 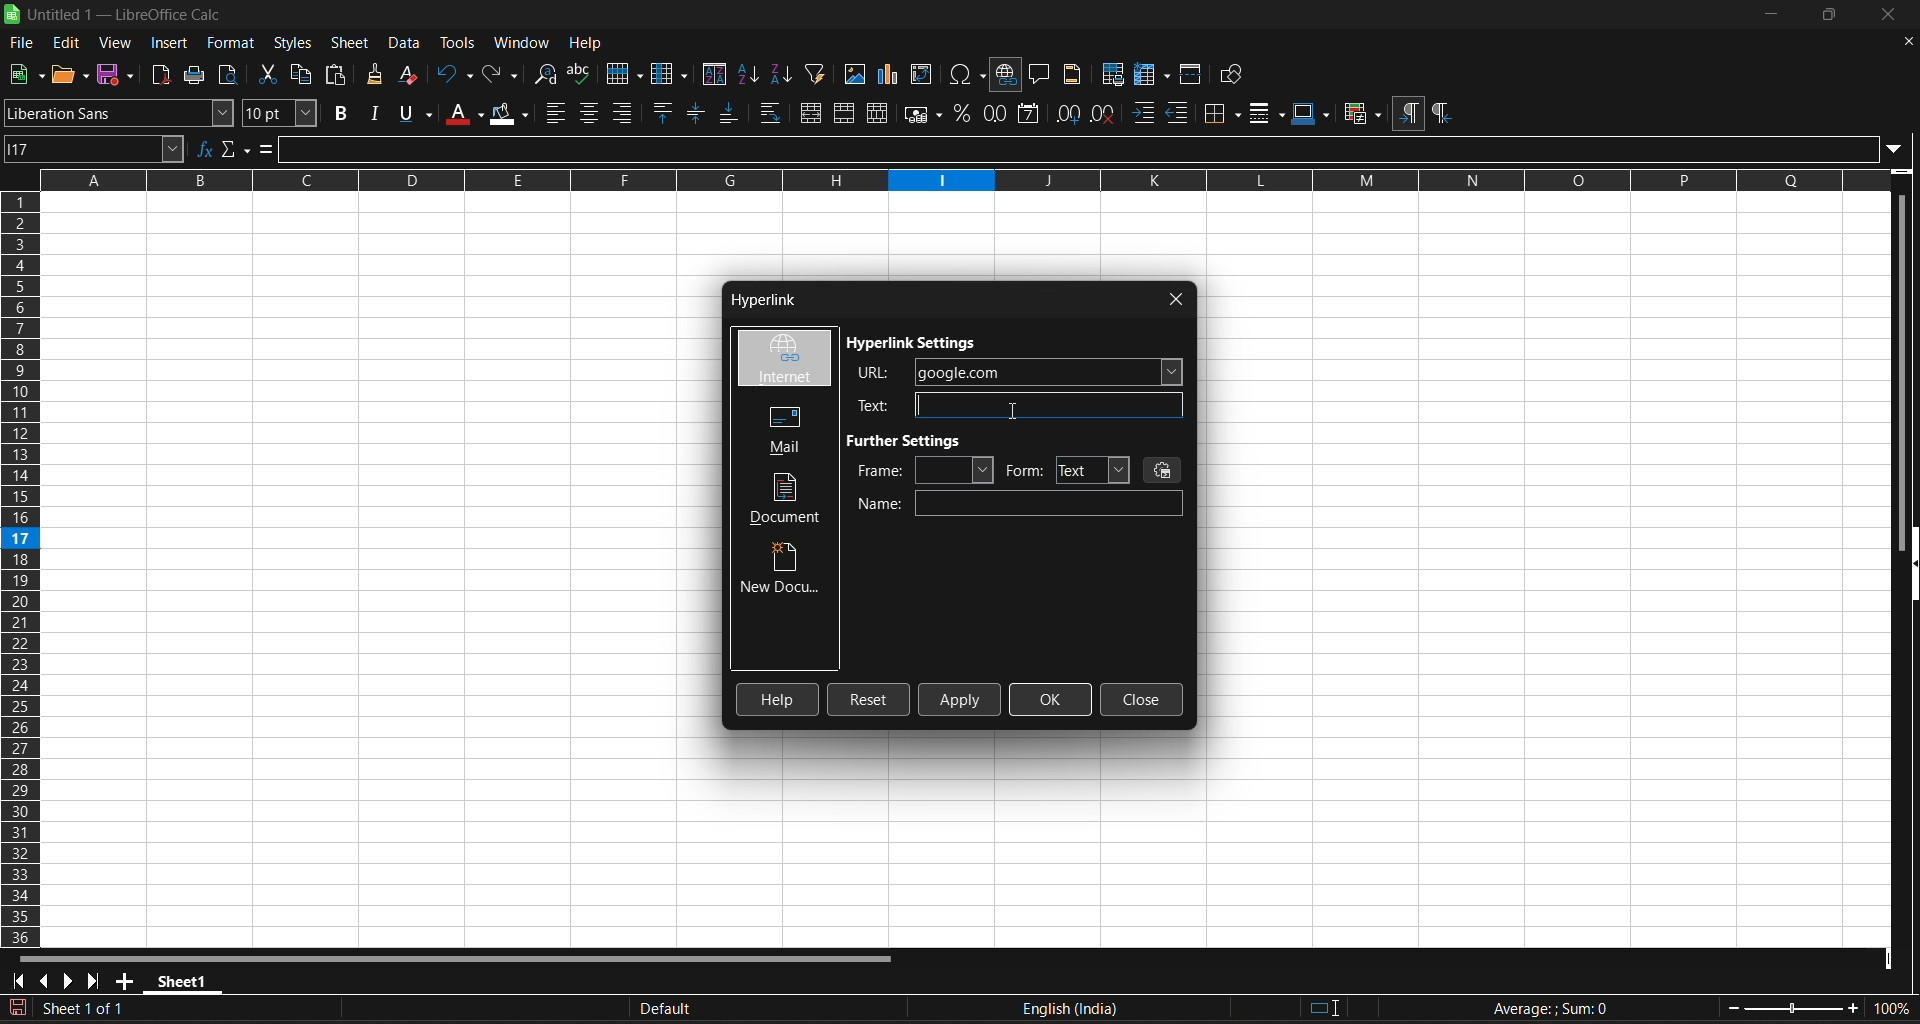 What do you see at coordinates (672, 72) in the screenshot?
I see `column` at bounding box center [672, 72].